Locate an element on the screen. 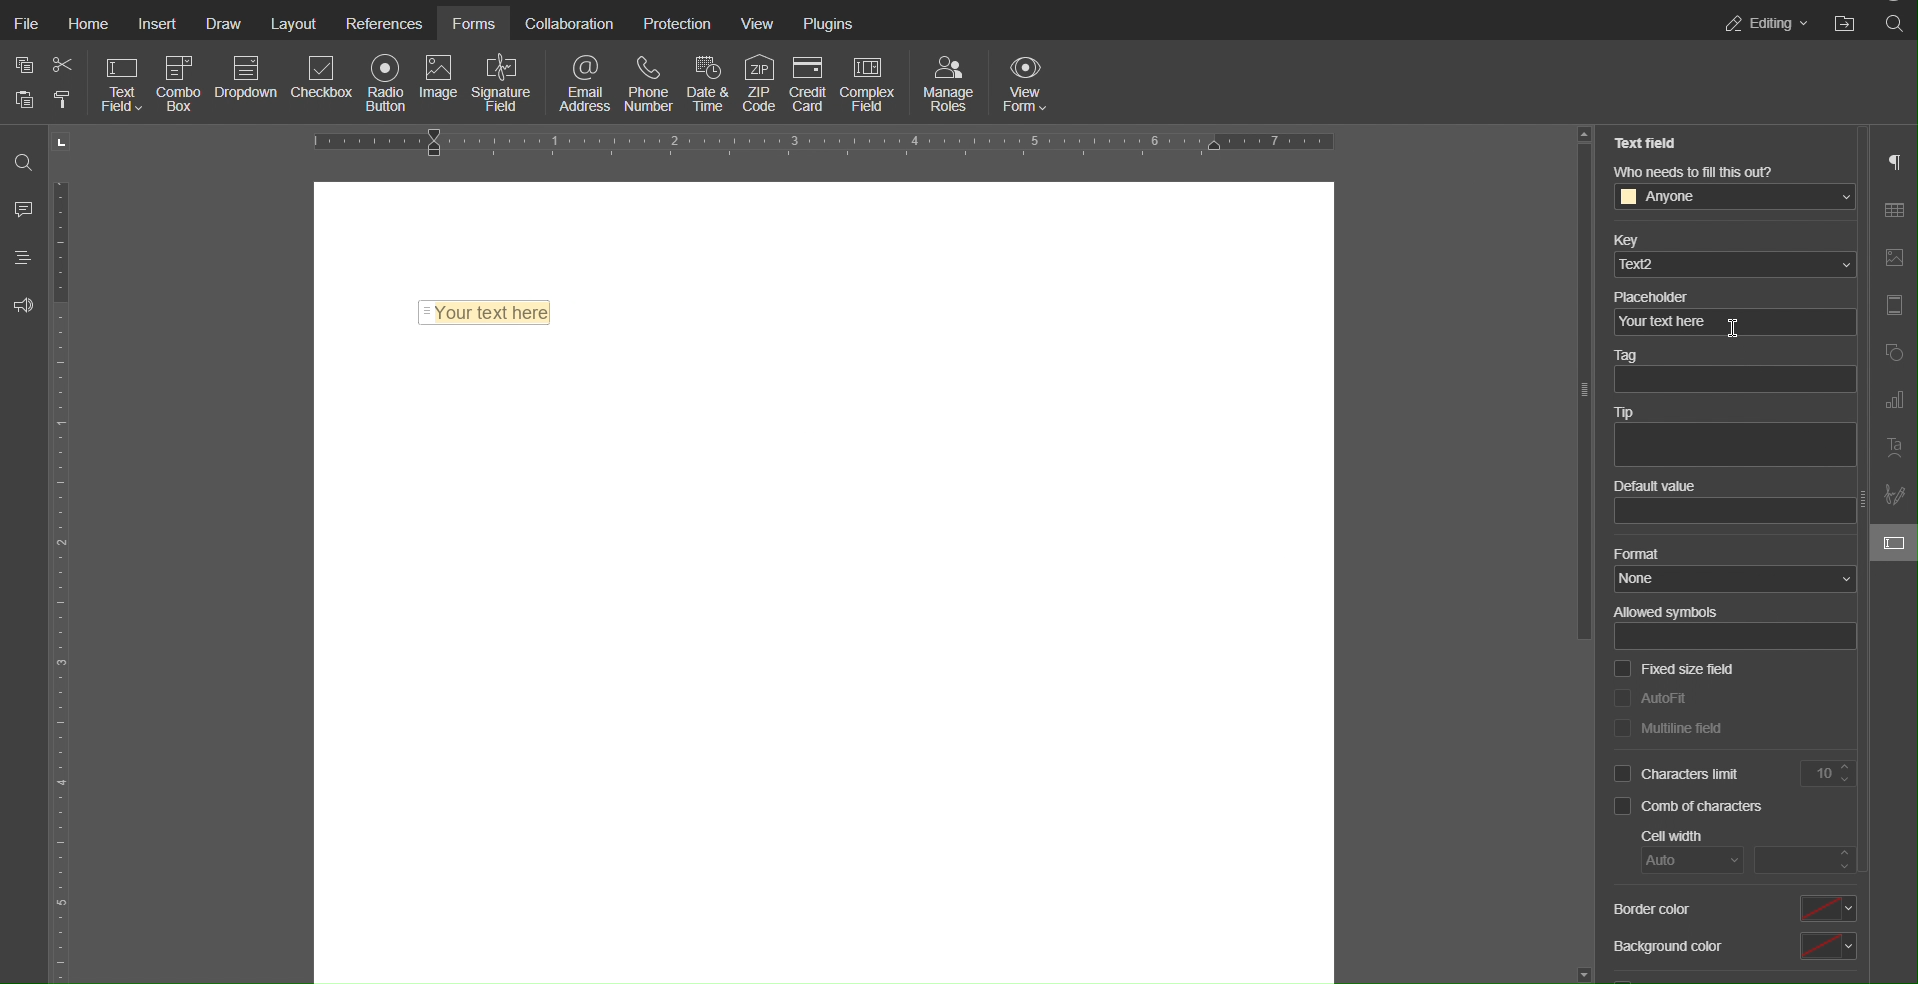 This screenshot has height=984, width=1918. Tag is located at coordinates (1735, 373).